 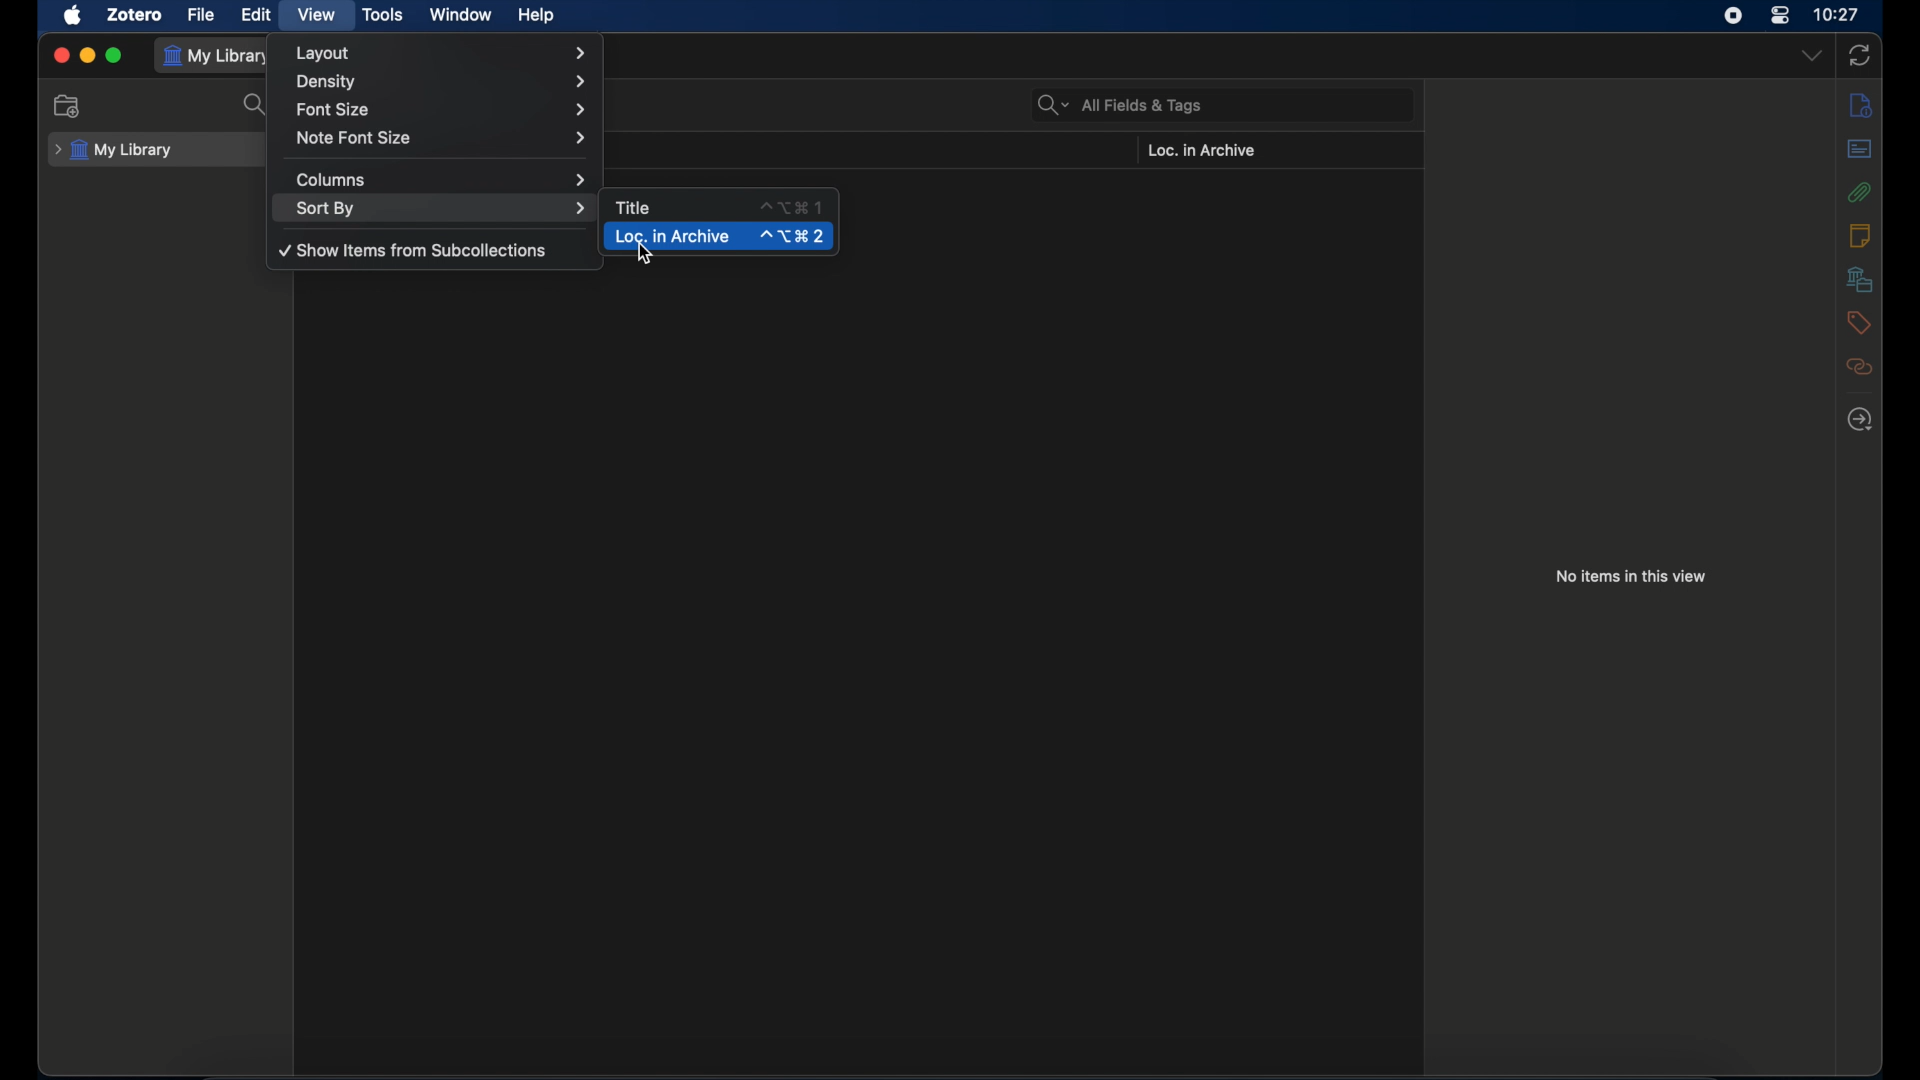 I want to click on dropdown, so click(x=1813, y=56).